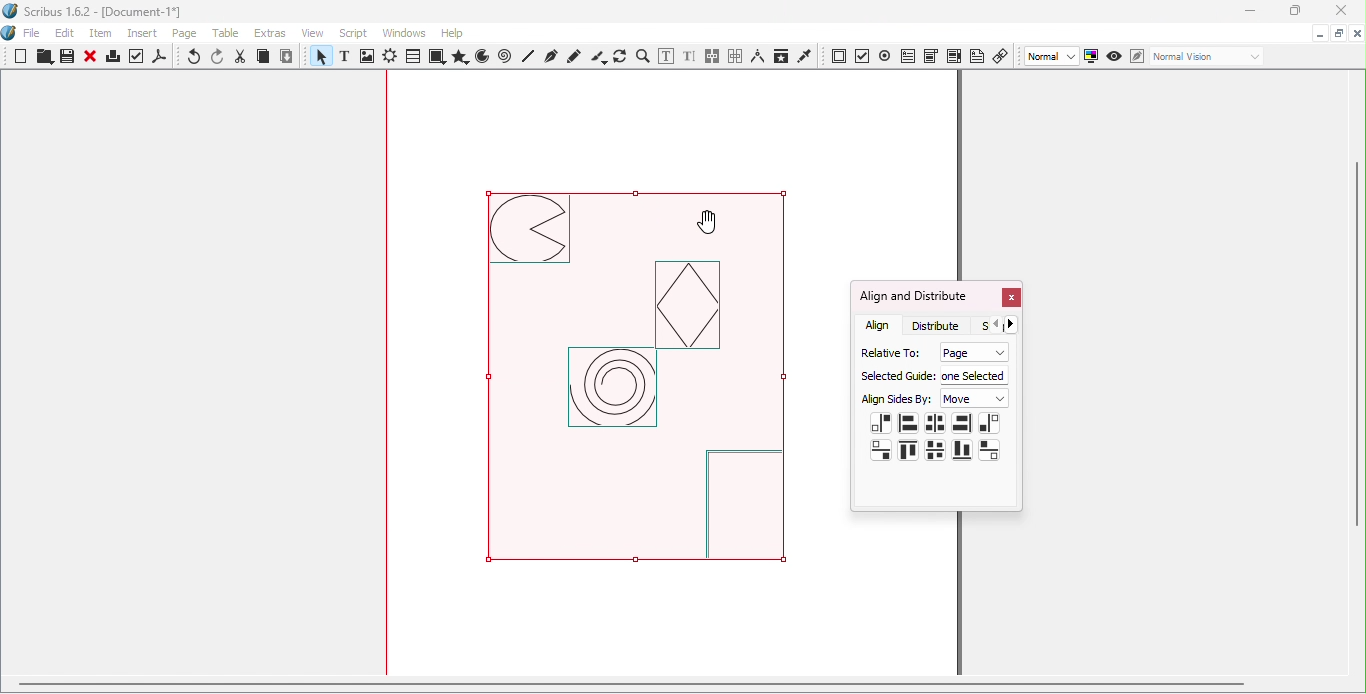 The width and height of the screenshot is (1366, 694). I want to click on Table, so click(412, 57).